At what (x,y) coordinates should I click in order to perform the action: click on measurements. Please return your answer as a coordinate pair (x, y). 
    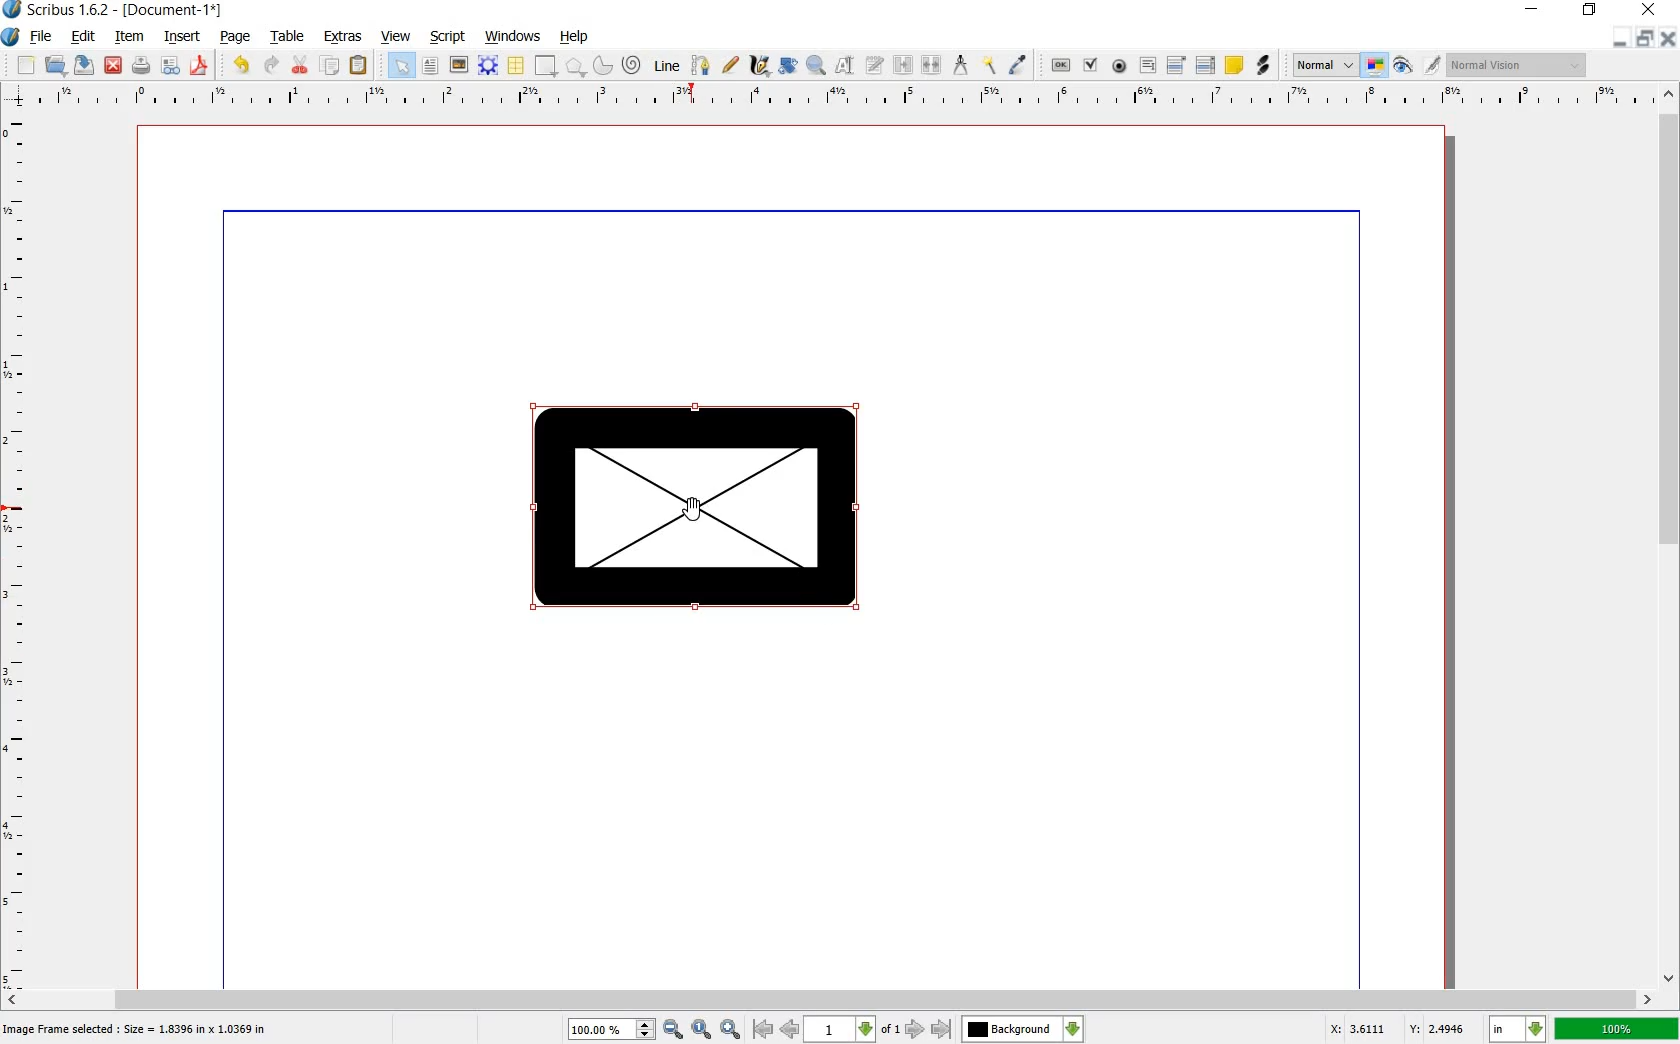
    Looking at the image, I should click on (961, 64).